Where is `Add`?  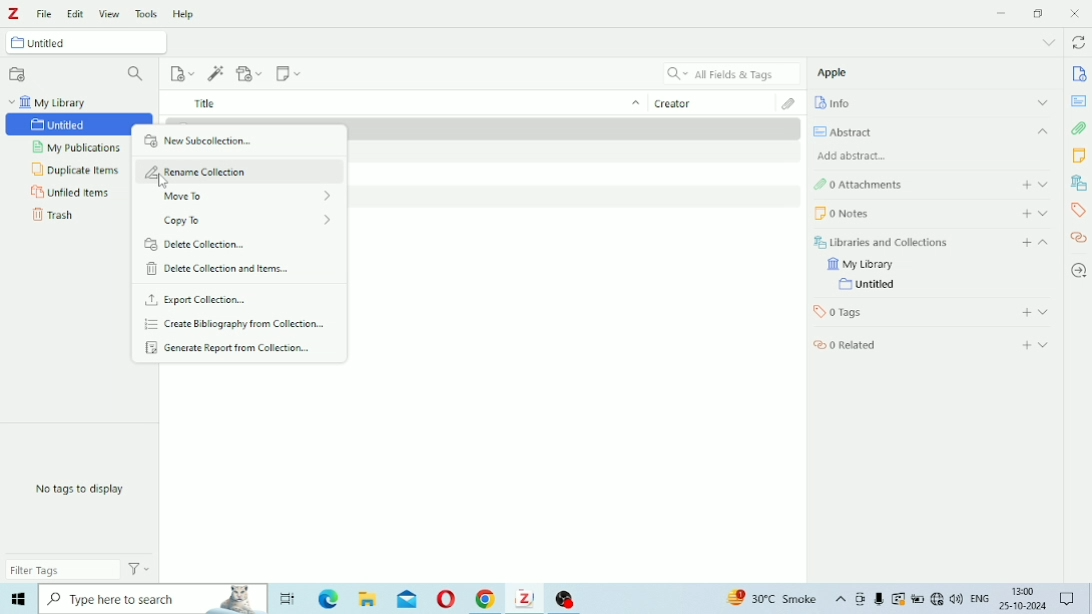 Add is located at coordinates (1027, 213).